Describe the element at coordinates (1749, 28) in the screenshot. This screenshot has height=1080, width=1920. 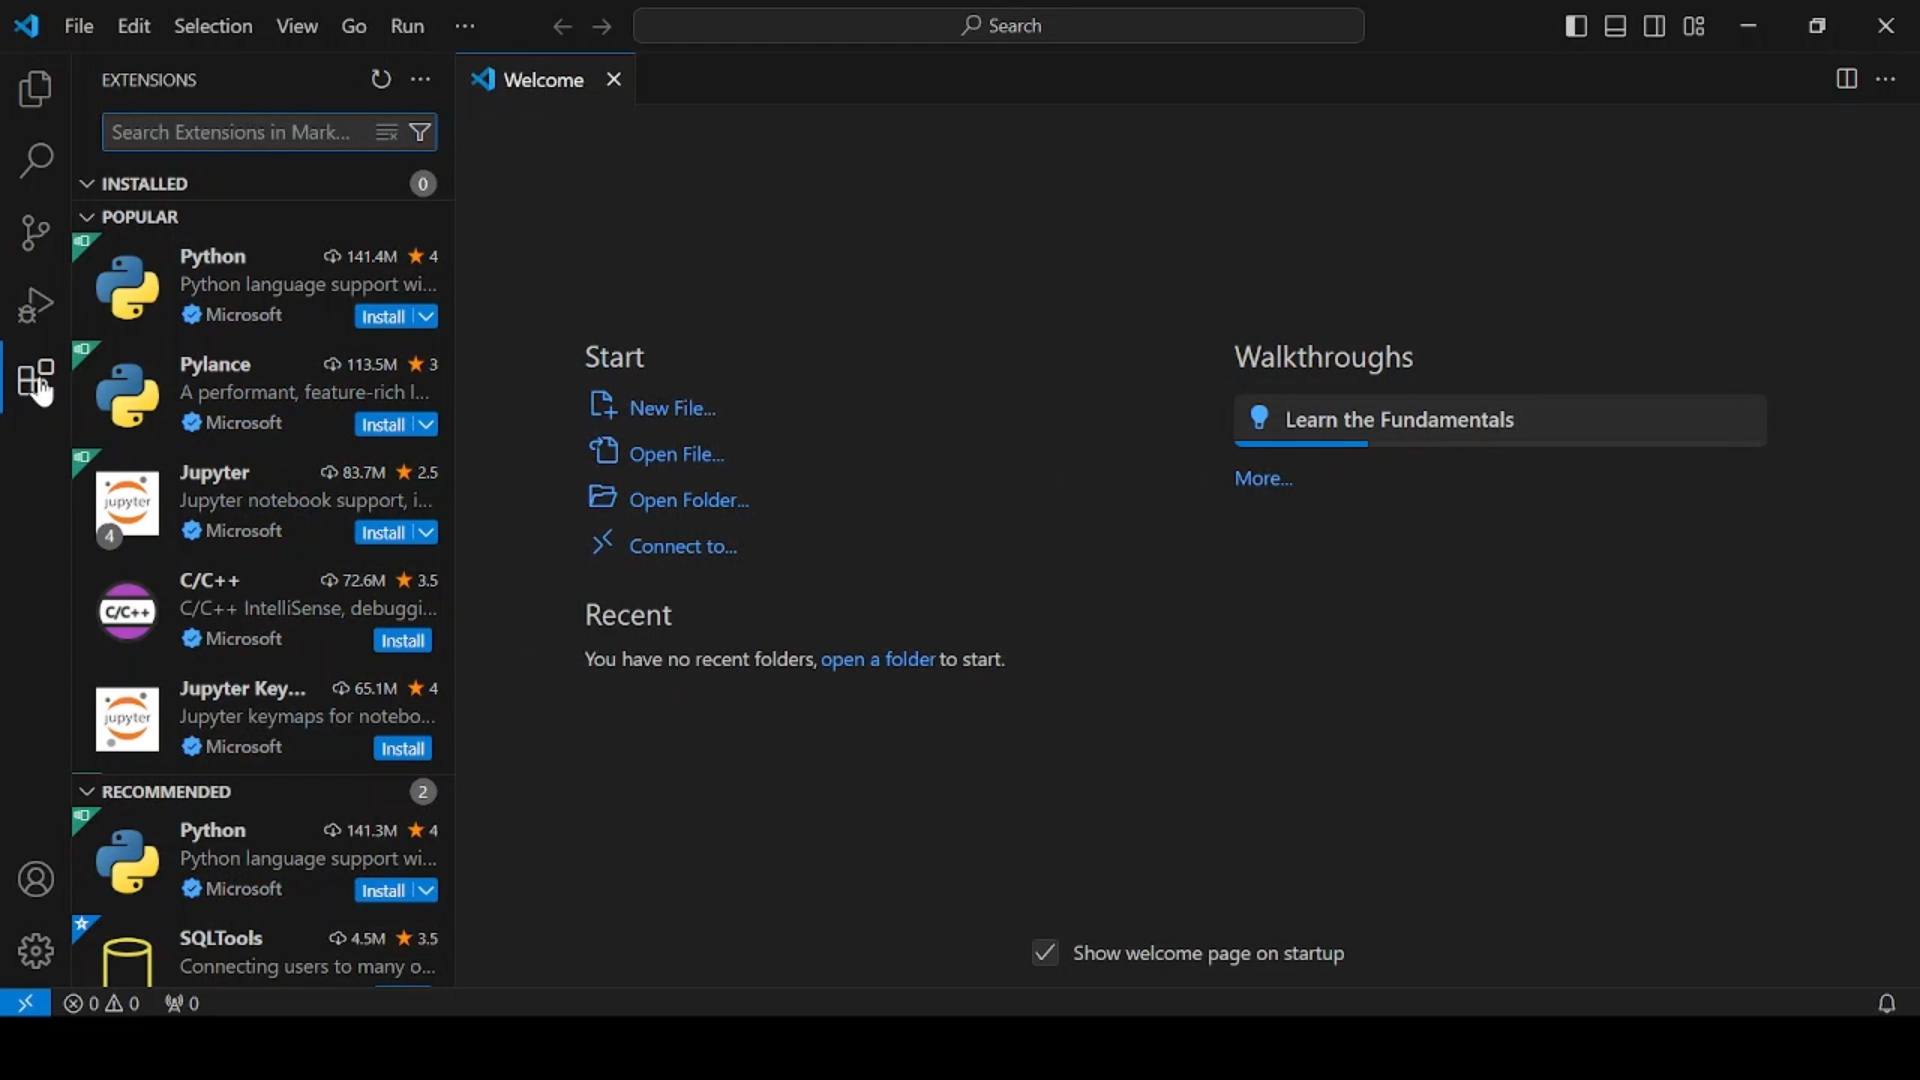
I see `minimize` at that location.